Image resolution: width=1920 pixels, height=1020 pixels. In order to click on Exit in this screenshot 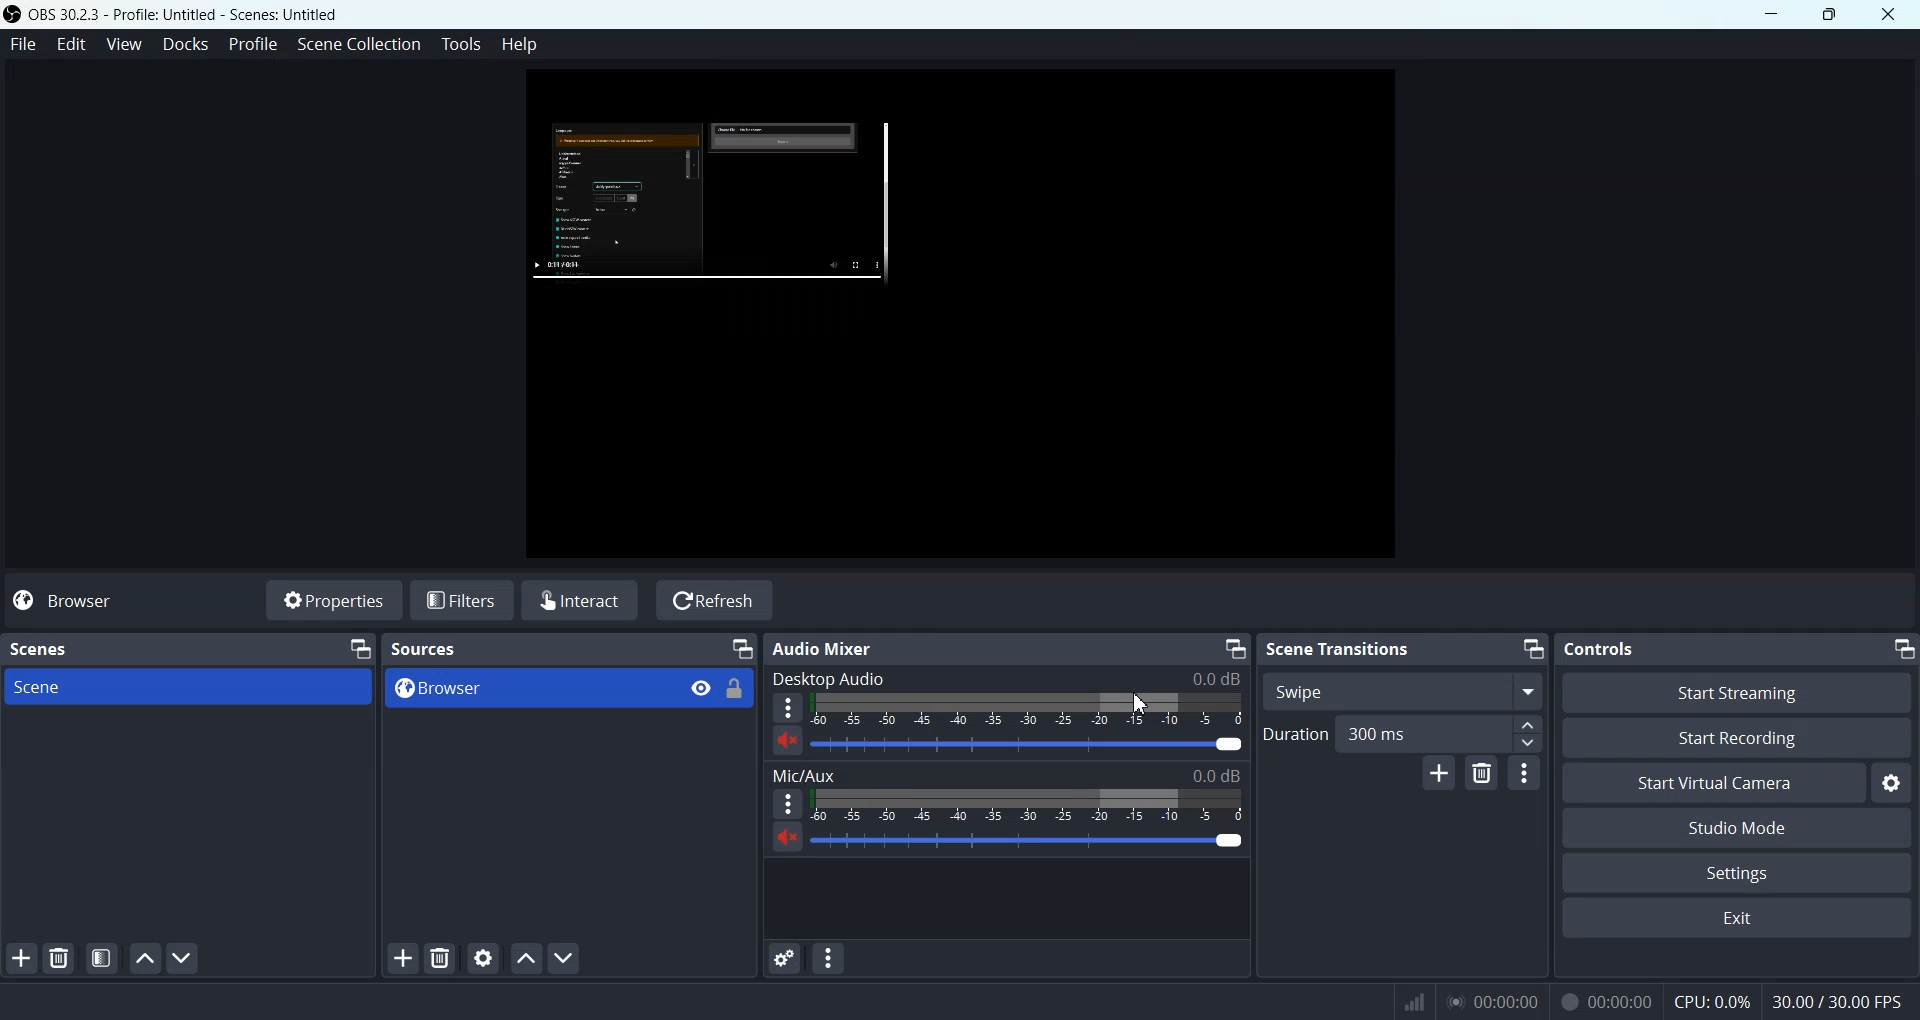, I will do `click(1734, 920)`.